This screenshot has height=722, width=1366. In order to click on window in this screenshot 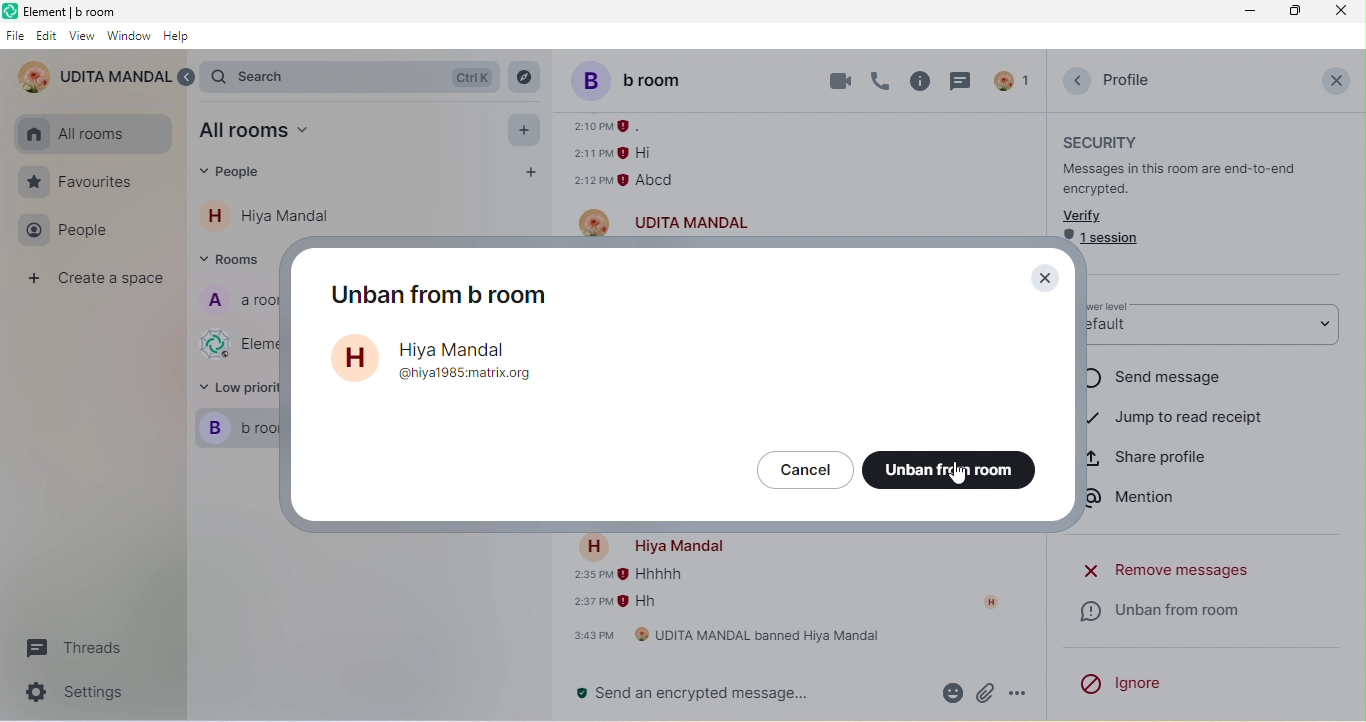, I will do `click(130, 38)`.